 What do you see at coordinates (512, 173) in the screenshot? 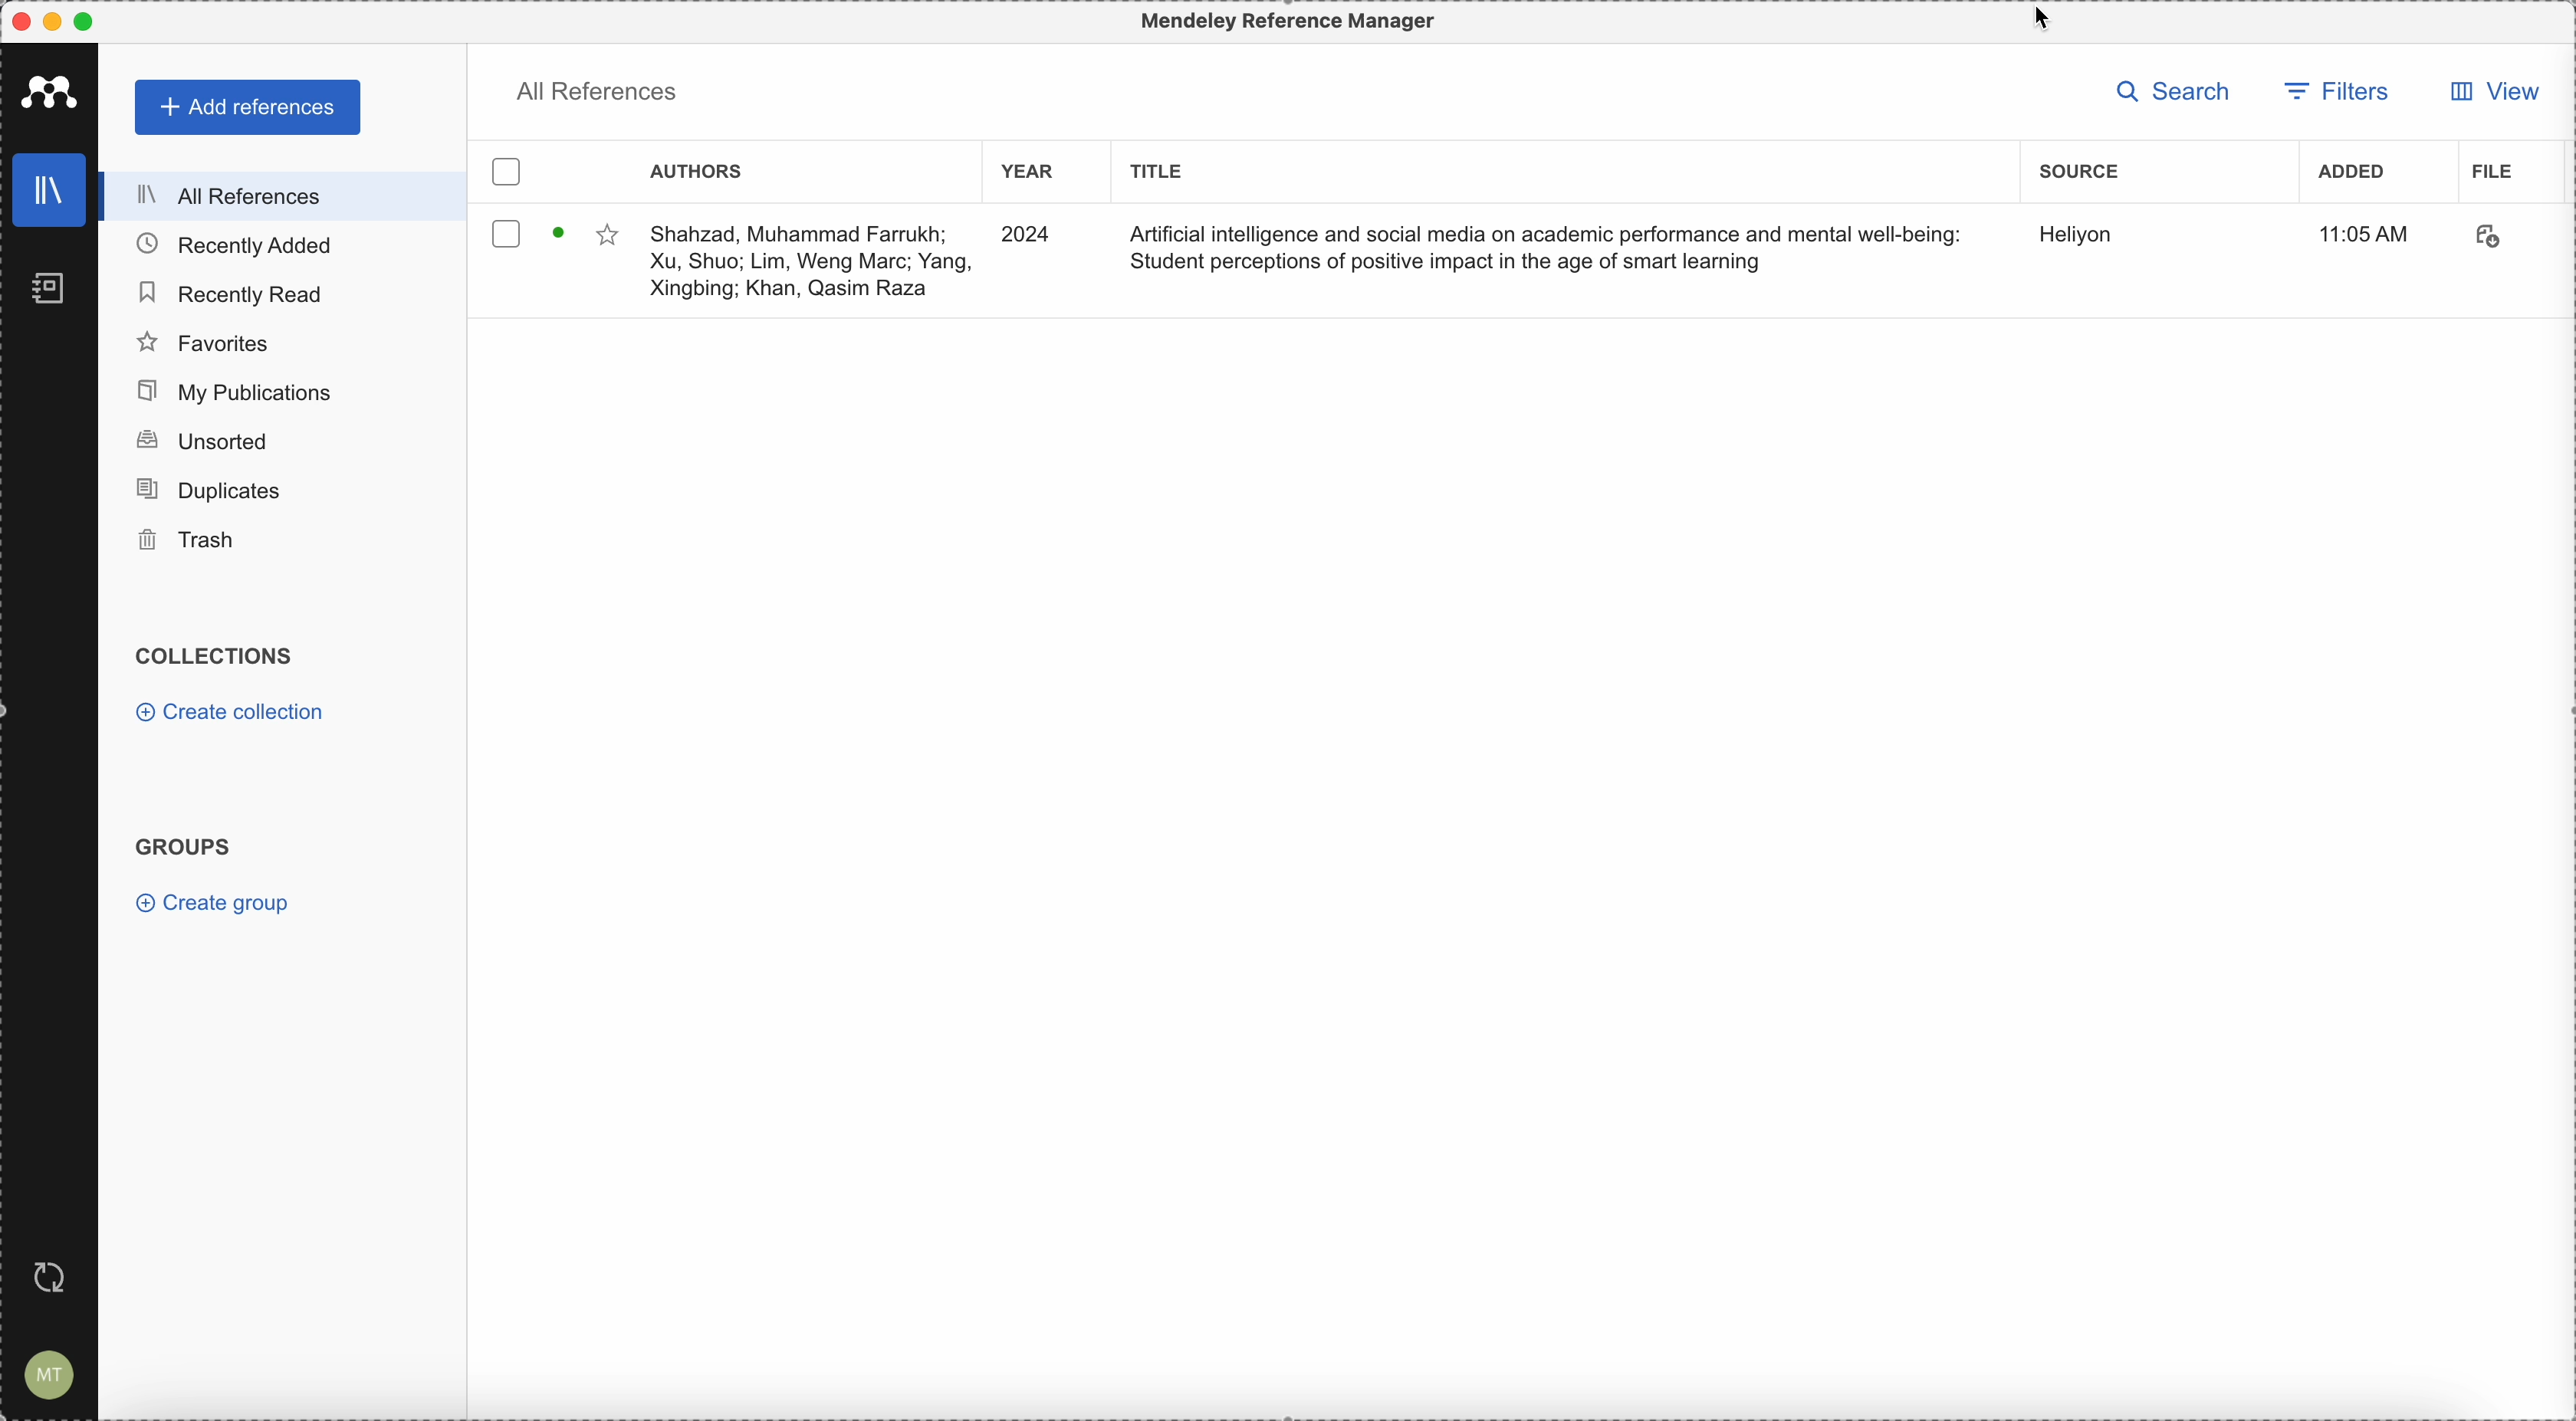
I see `checkbox` at bounding box center [512, 173].